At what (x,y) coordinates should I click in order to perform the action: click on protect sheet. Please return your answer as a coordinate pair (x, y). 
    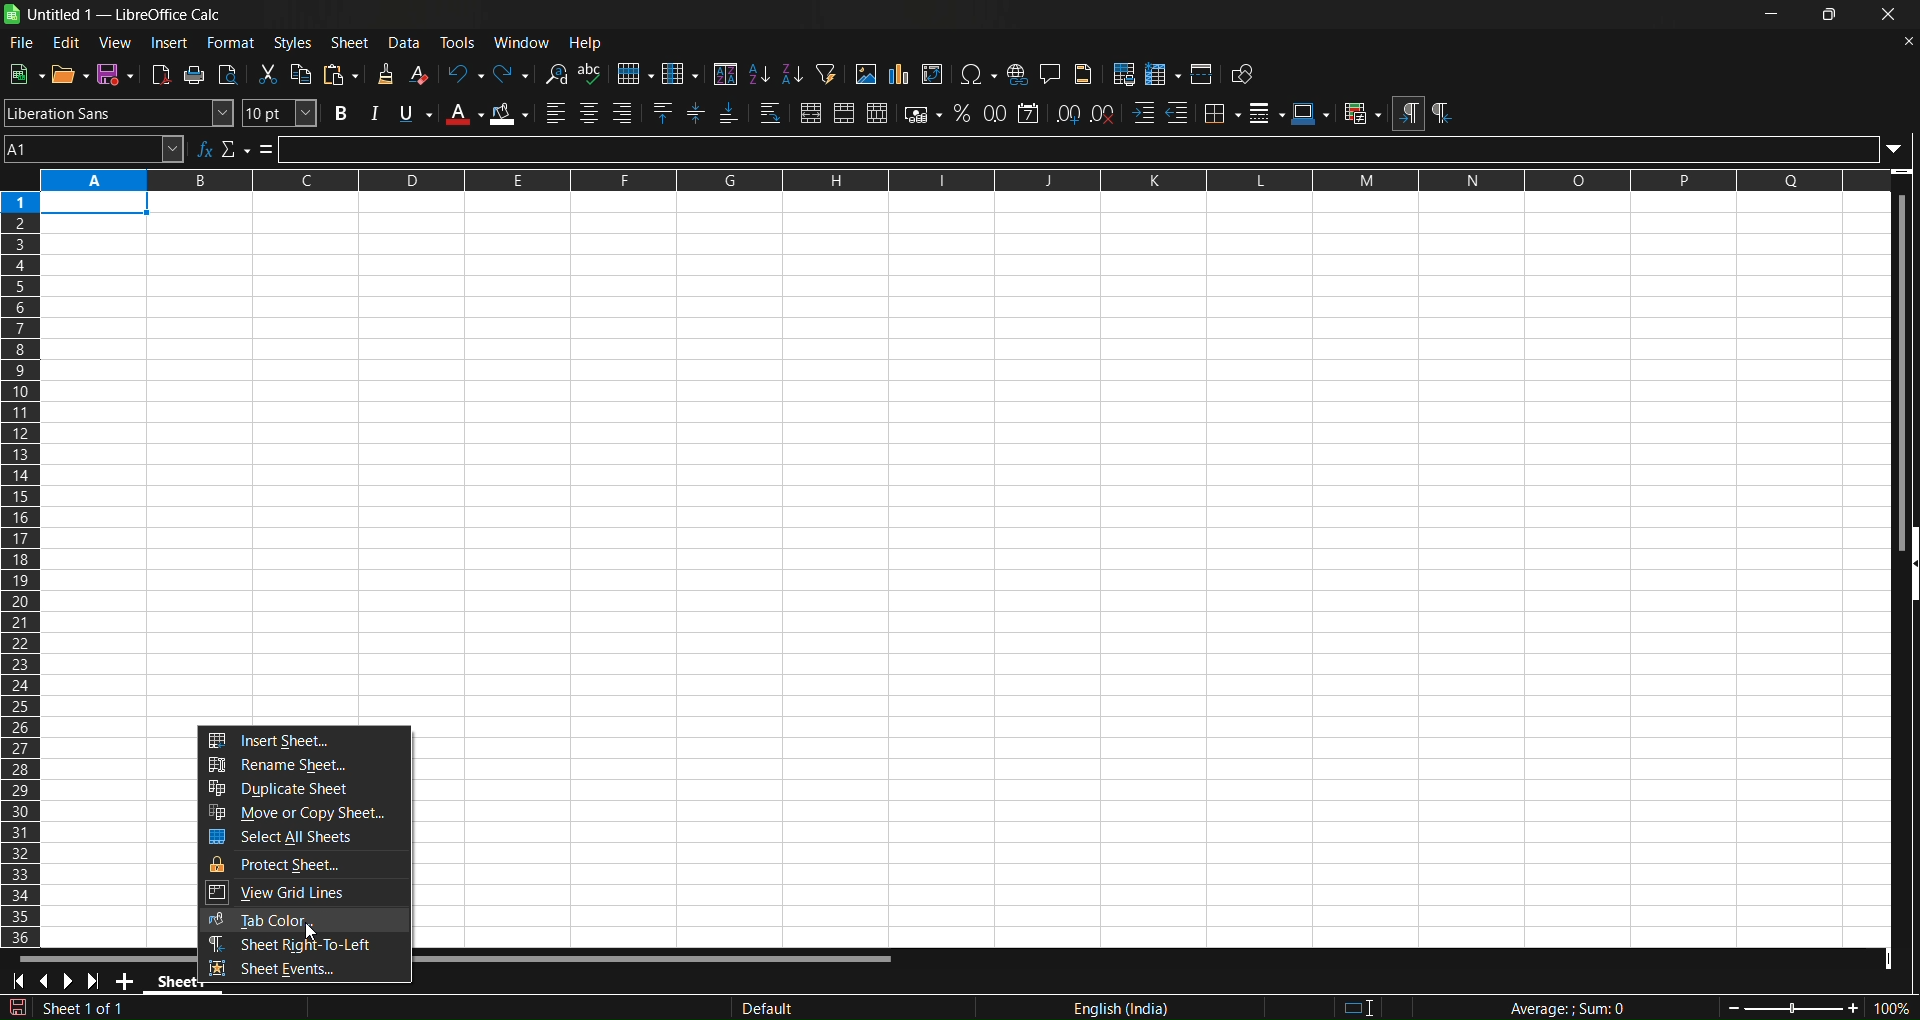
    Looking at the image, I should click on (306, 864).